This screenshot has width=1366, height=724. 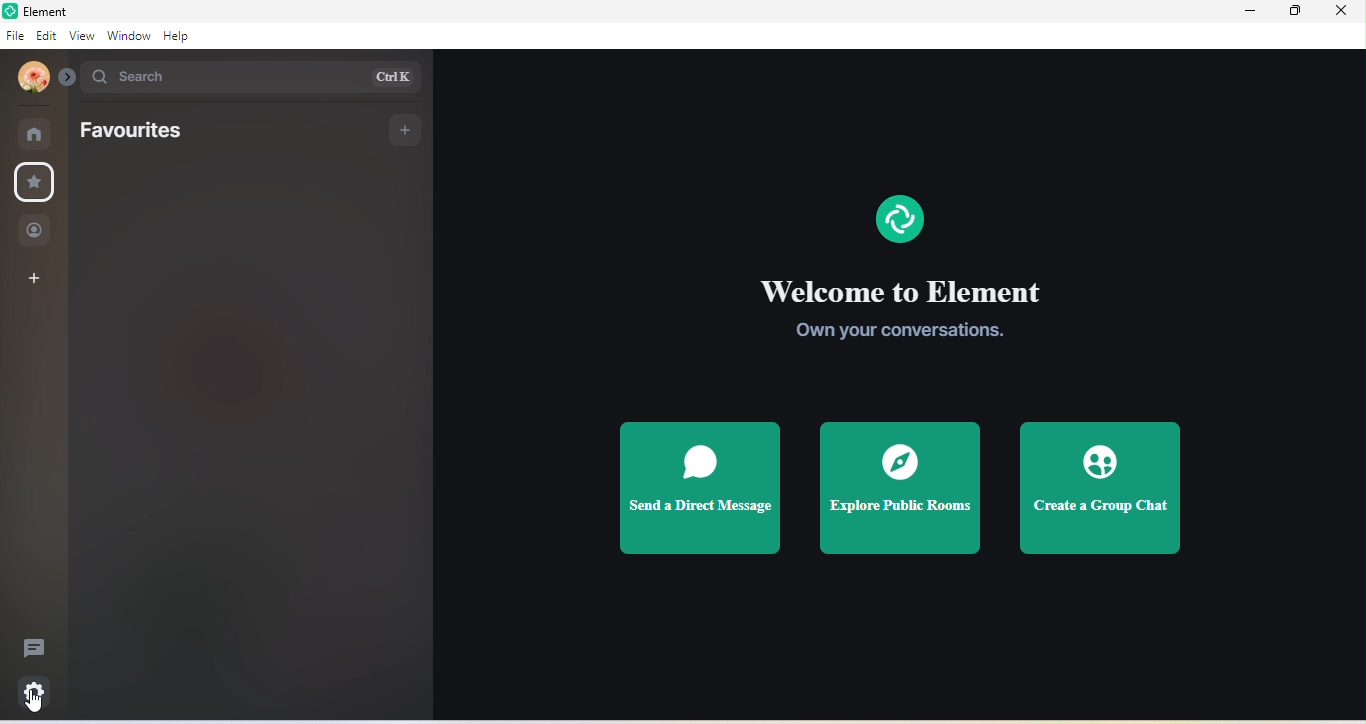 What do you see at coordinates (34, 185) in the screenshot?
I see `favourites` at bounding box center [34, 185].